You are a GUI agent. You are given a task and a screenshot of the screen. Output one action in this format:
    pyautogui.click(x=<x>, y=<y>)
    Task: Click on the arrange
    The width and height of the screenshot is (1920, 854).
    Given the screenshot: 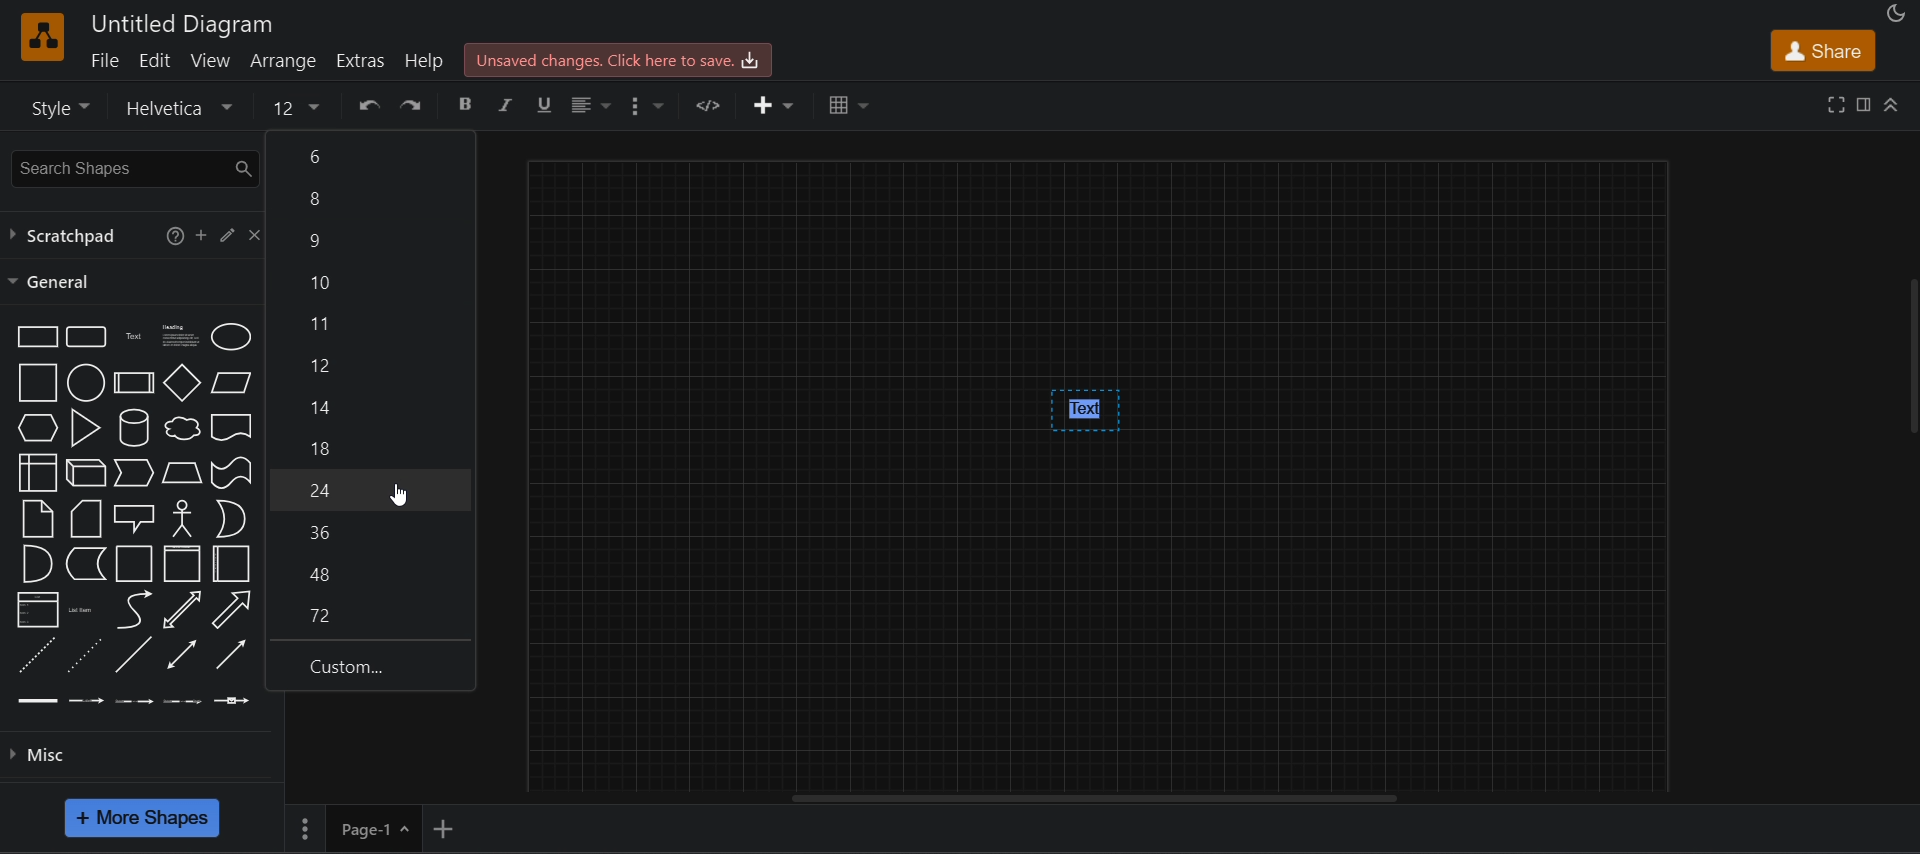 What is the action you would take?
    pyautogui.click(x=285, y=60)
    